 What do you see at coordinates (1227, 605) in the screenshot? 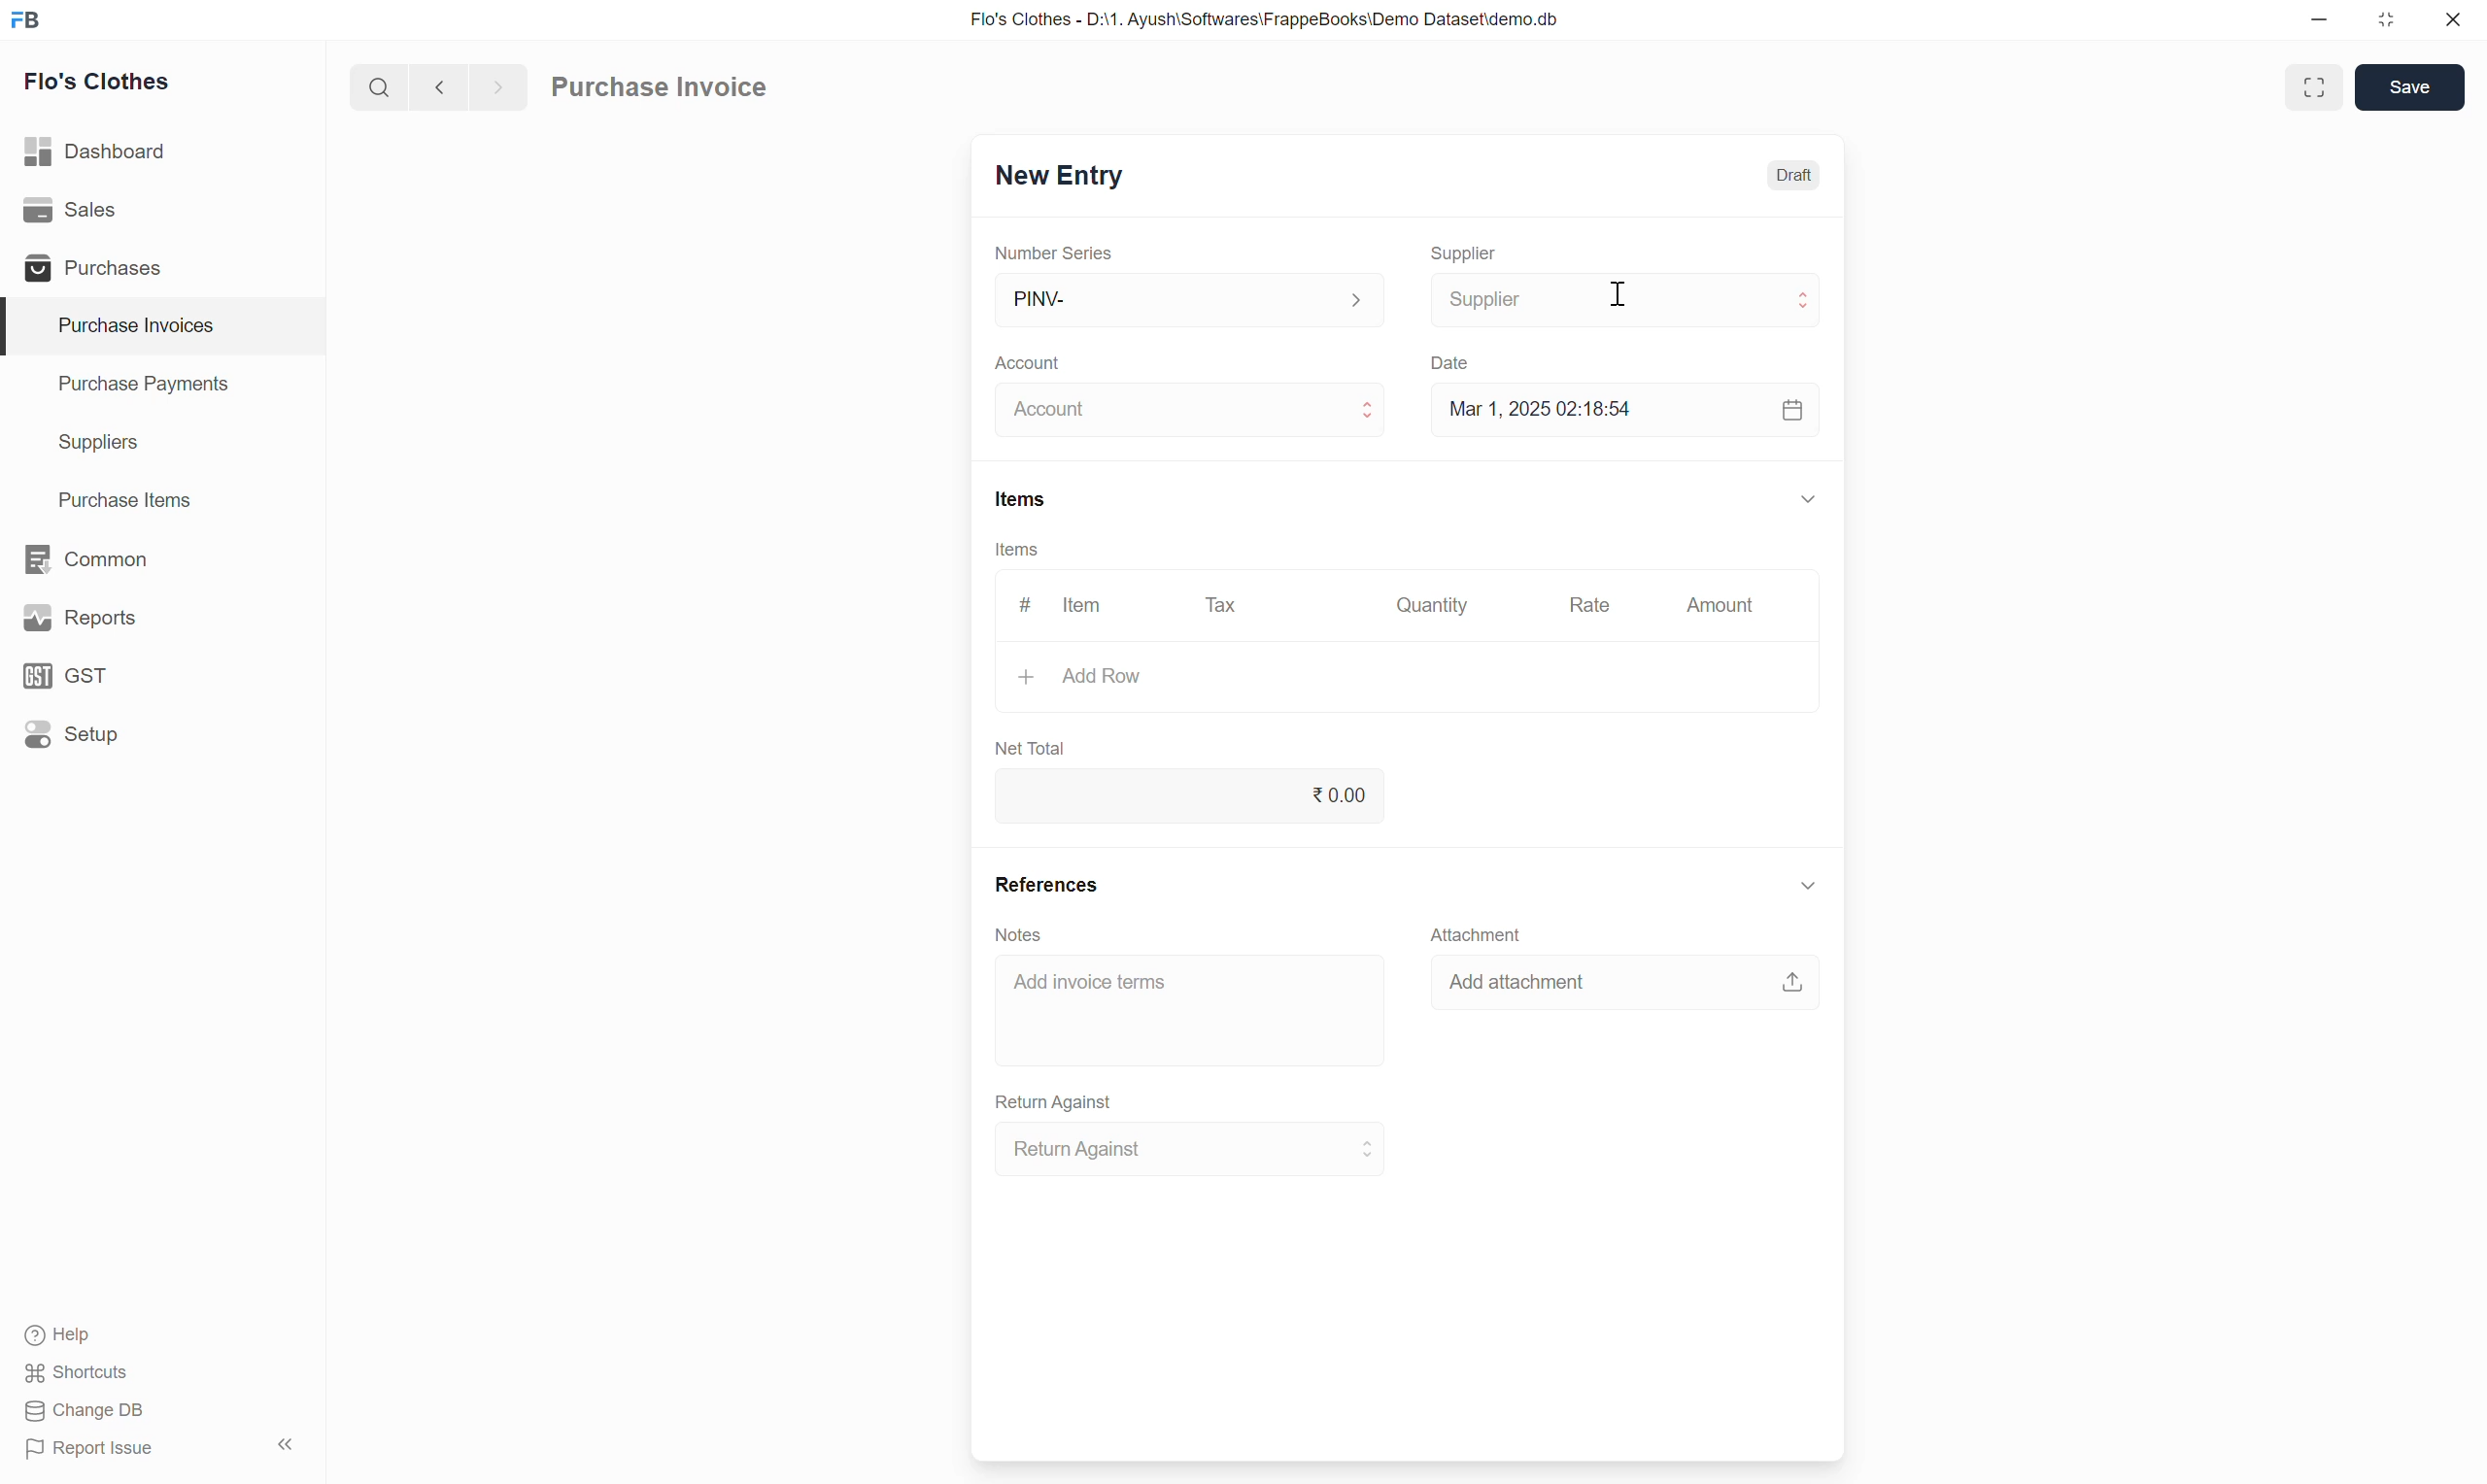
I see `Tax` at bounding box center [1227, 605].